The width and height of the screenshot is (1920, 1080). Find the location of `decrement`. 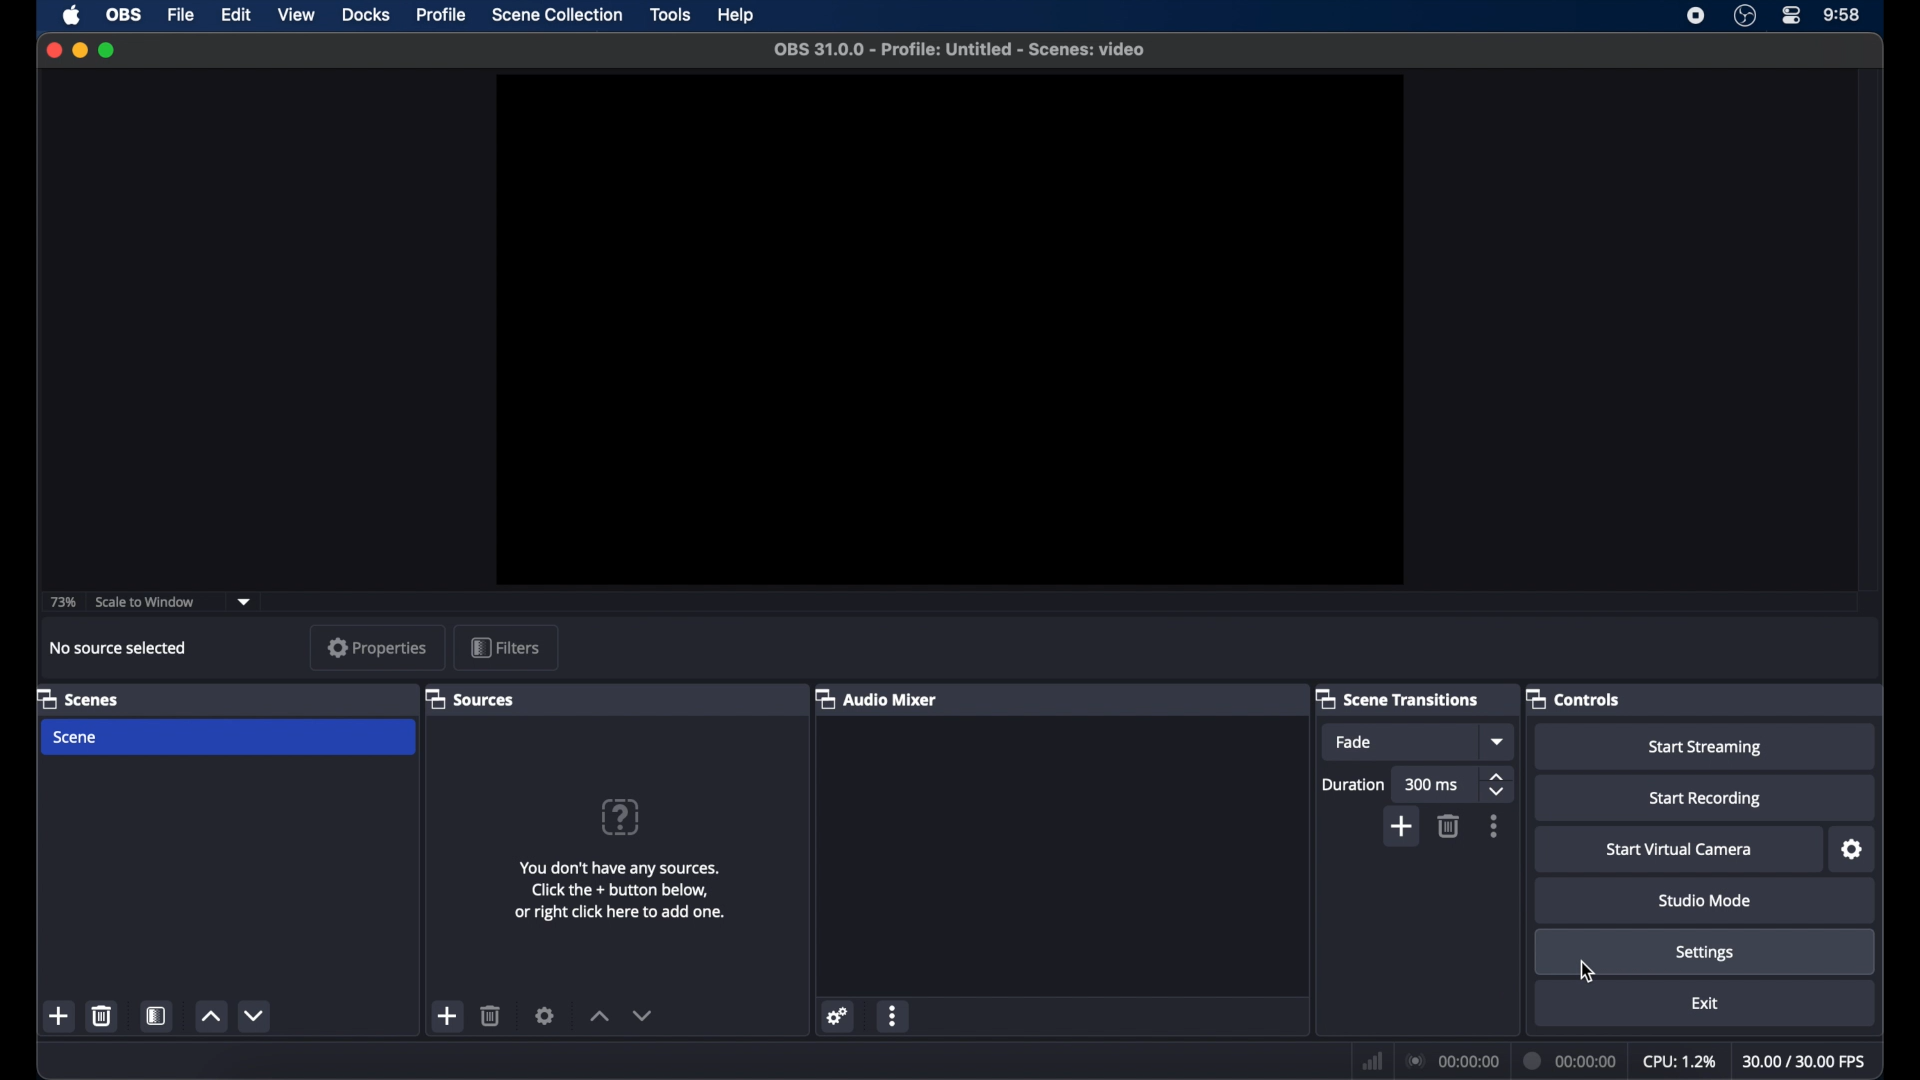

decrement is located at coordinates (642, 1016).